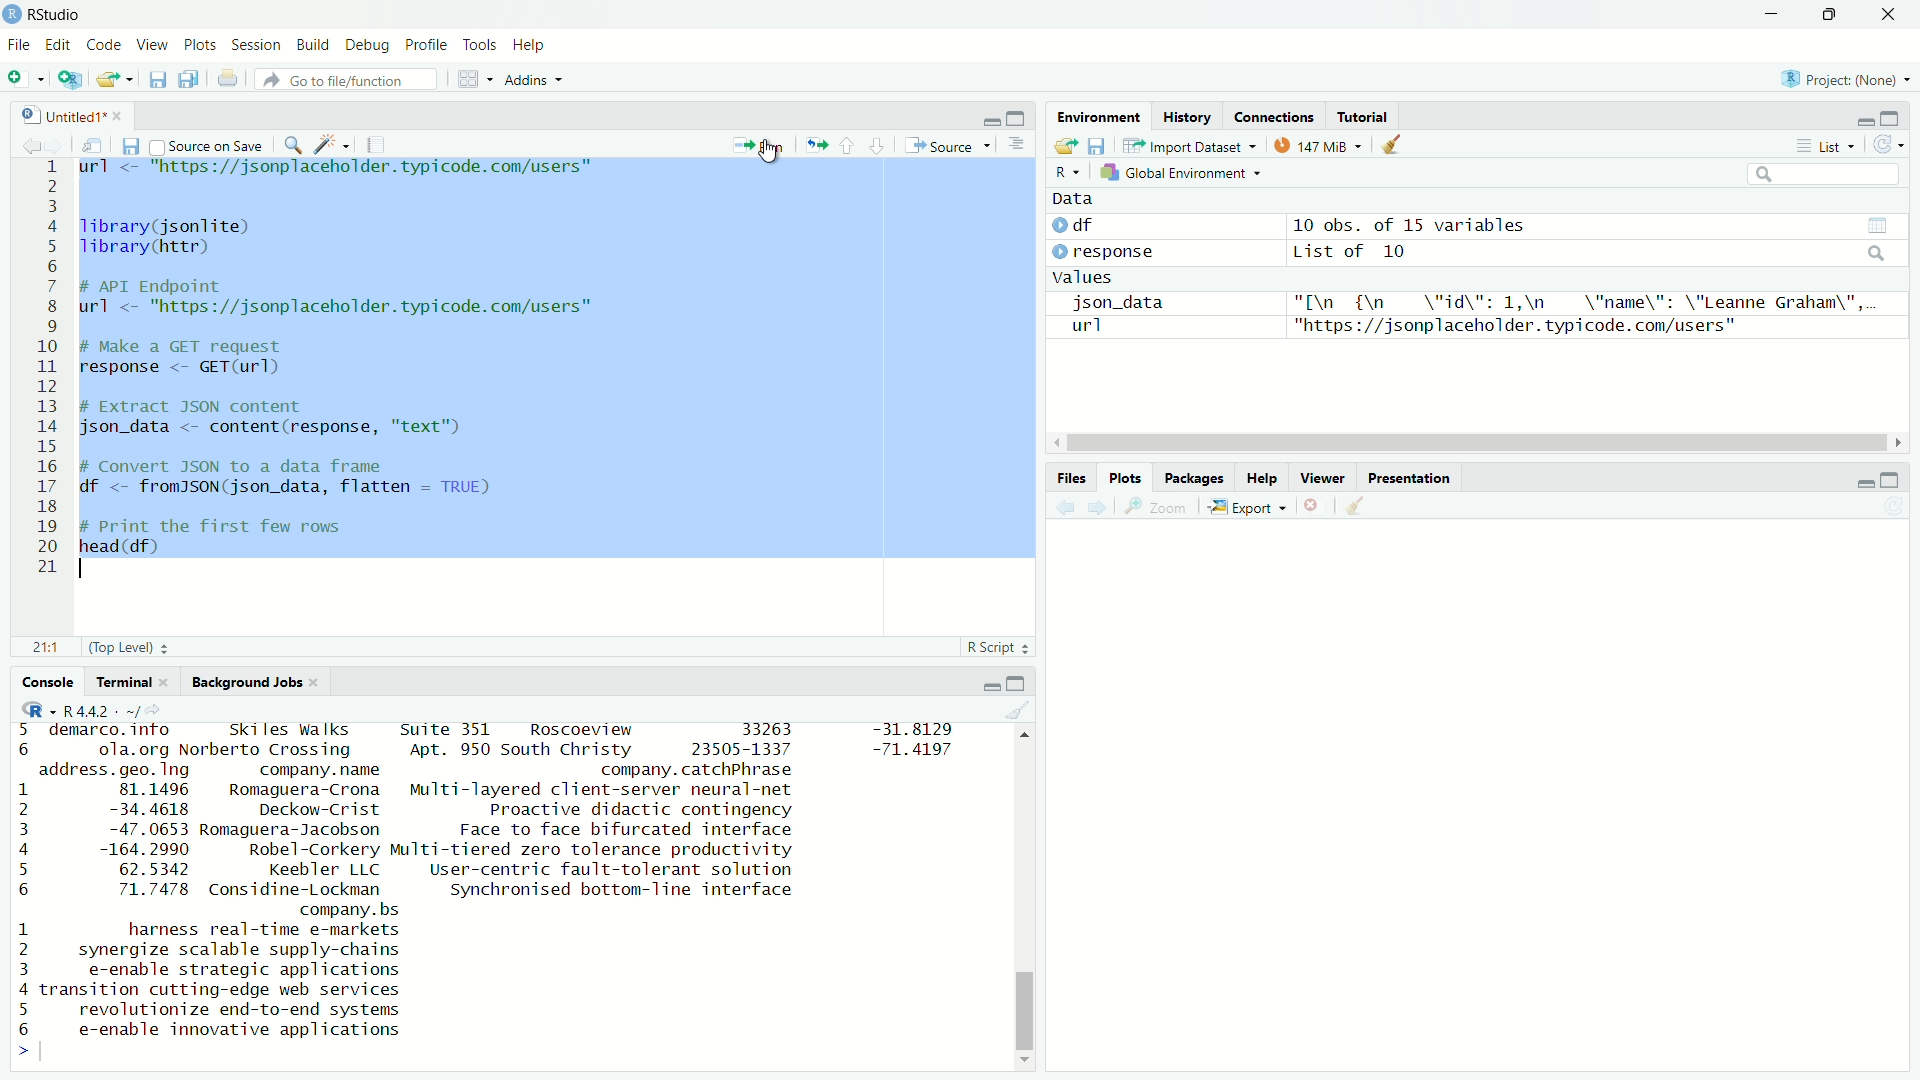 This screenshot has width=1920, height=1080. I want to click on df, so click(1075, 224).